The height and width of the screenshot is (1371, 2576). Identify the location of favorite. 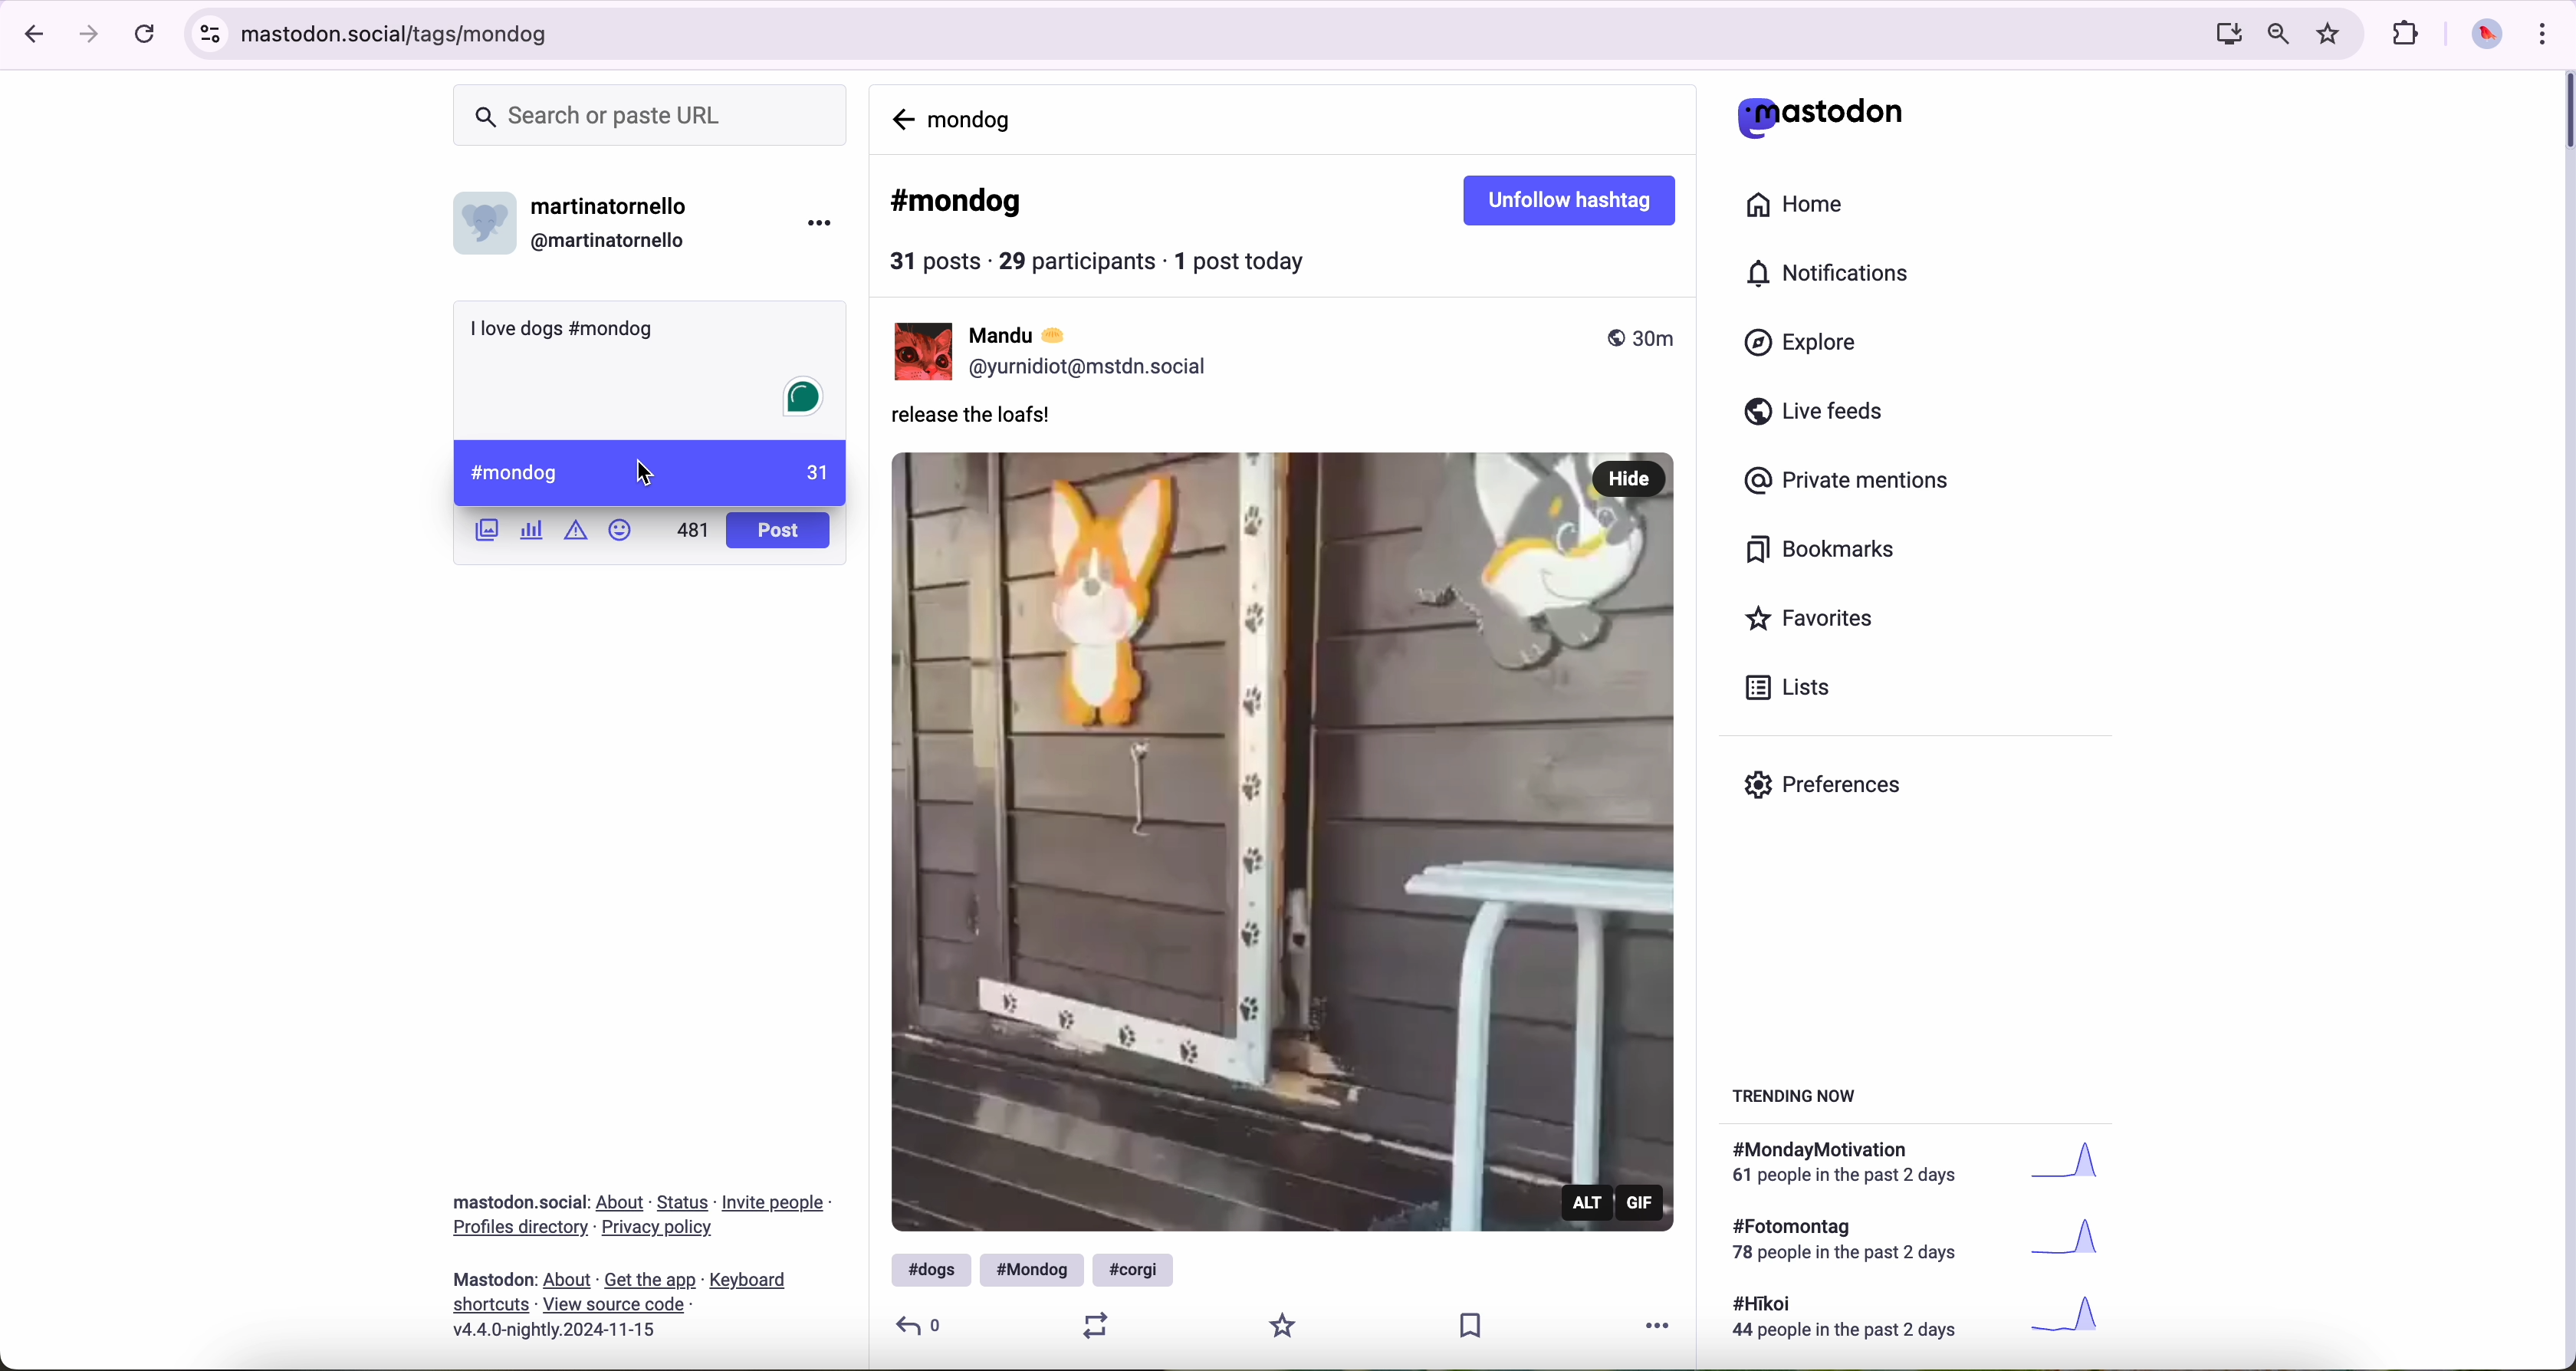
(1285, 1324).